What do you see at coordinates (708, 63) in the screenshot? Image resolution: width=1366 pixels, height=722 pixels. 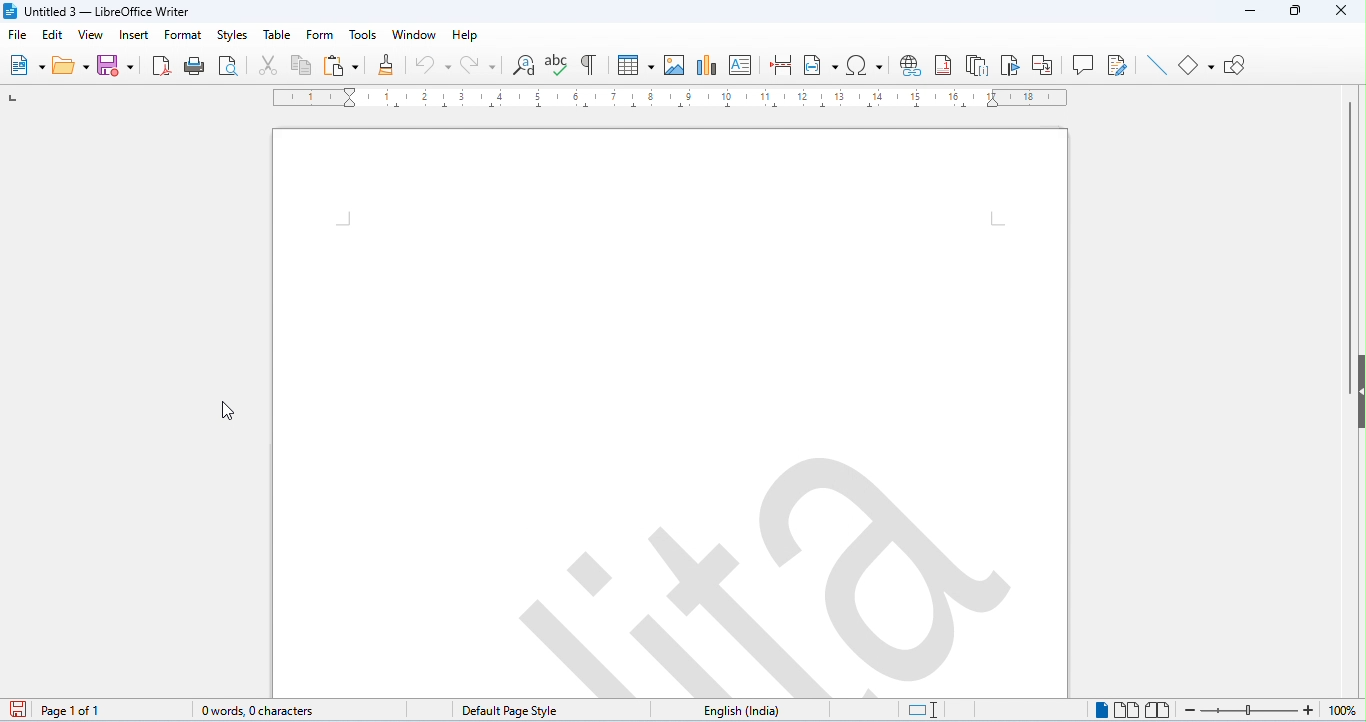 I see `insert chart` at bounding box center [708, 63].